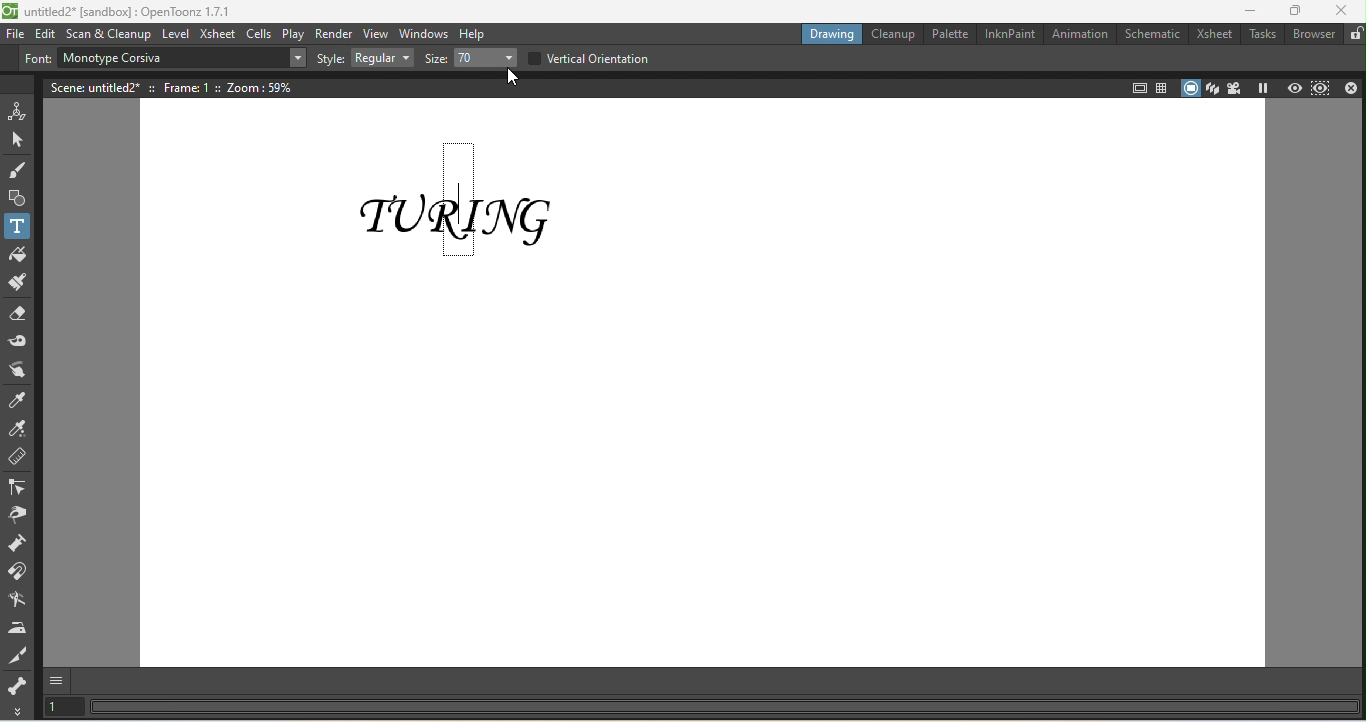  Describe the element at coordinates (259, 34) in the screenshot. I see `Cells` at that location.